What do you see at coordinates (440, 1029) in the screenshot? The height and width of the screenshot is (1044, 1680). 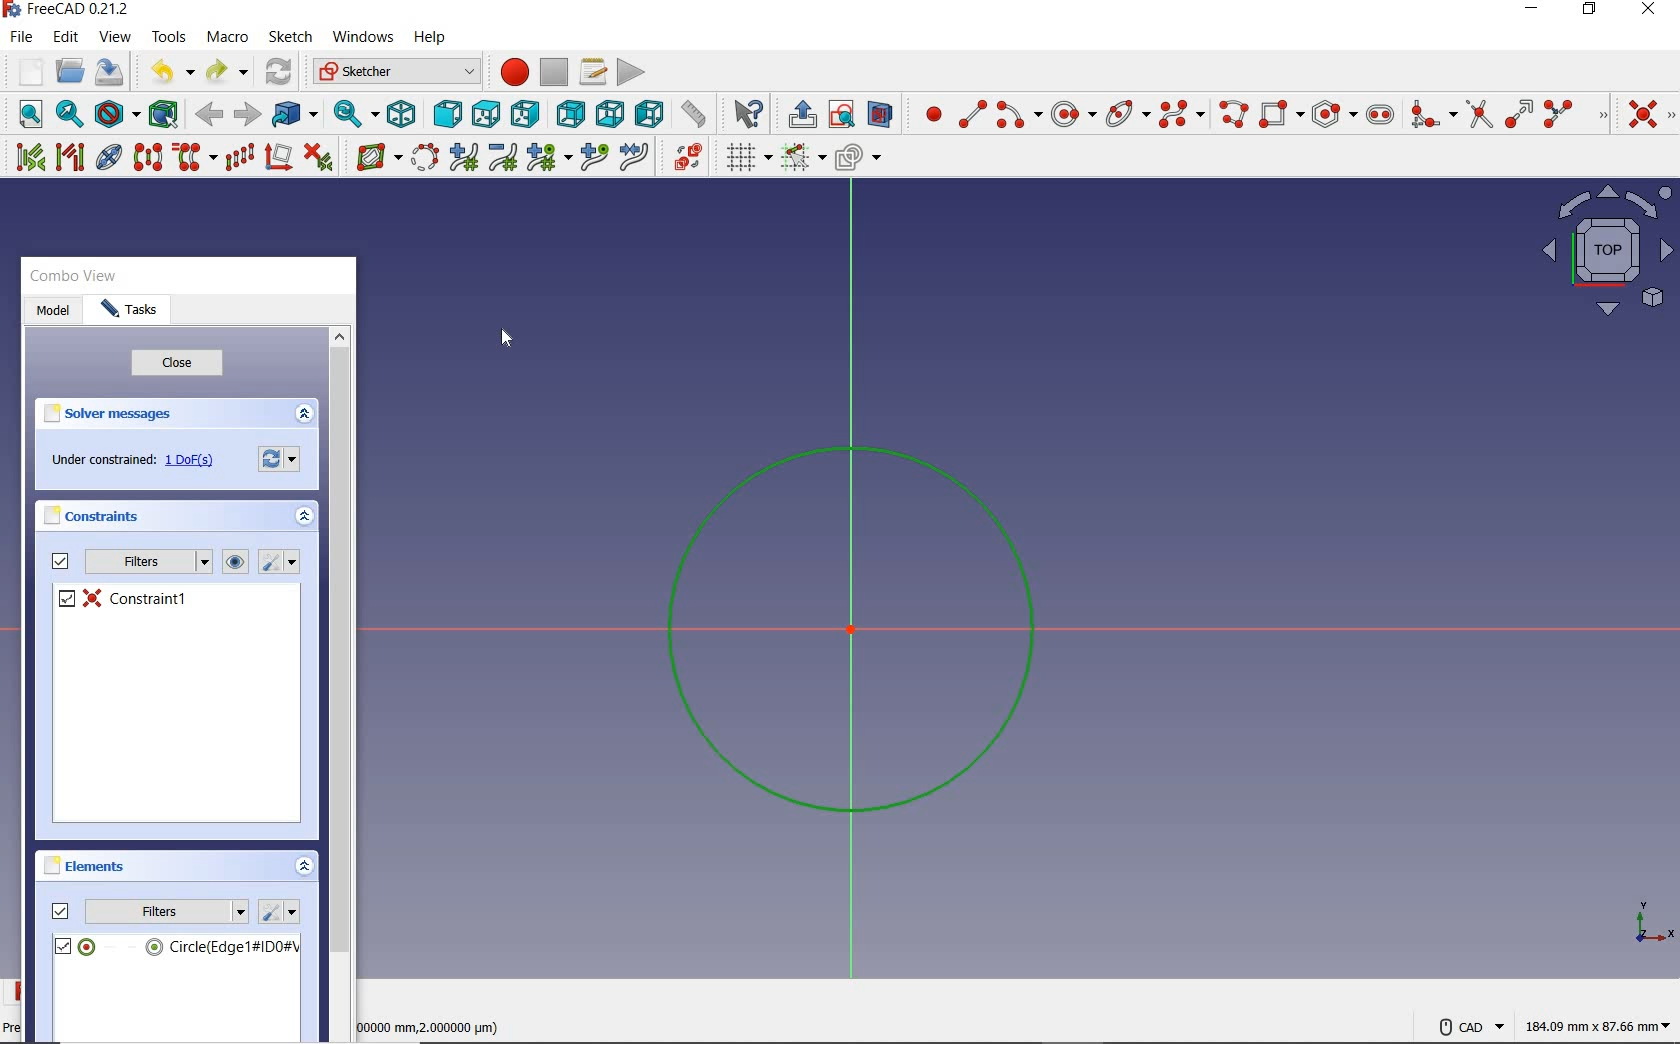 I see `measuremts` at bounding box center [440, 1029].